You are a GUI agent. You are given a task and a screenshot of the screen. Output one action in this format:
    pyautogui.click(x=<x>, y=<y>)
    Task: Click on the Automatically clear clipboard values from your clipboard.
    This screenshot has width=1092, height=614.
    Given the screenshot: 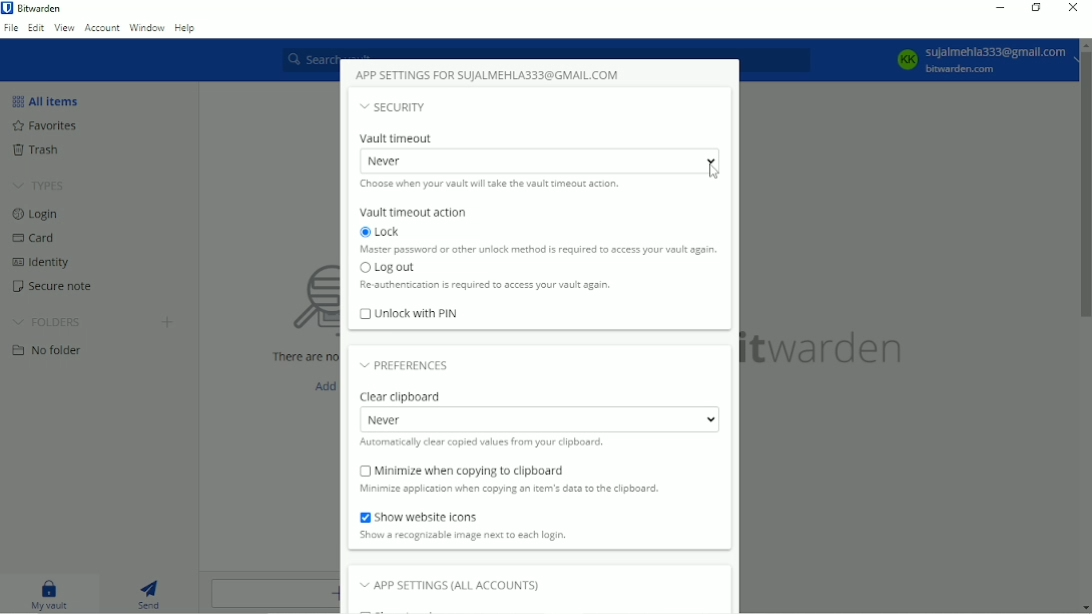 What is the action you would take?
    pyautogui.click(x=484, y=443)
    